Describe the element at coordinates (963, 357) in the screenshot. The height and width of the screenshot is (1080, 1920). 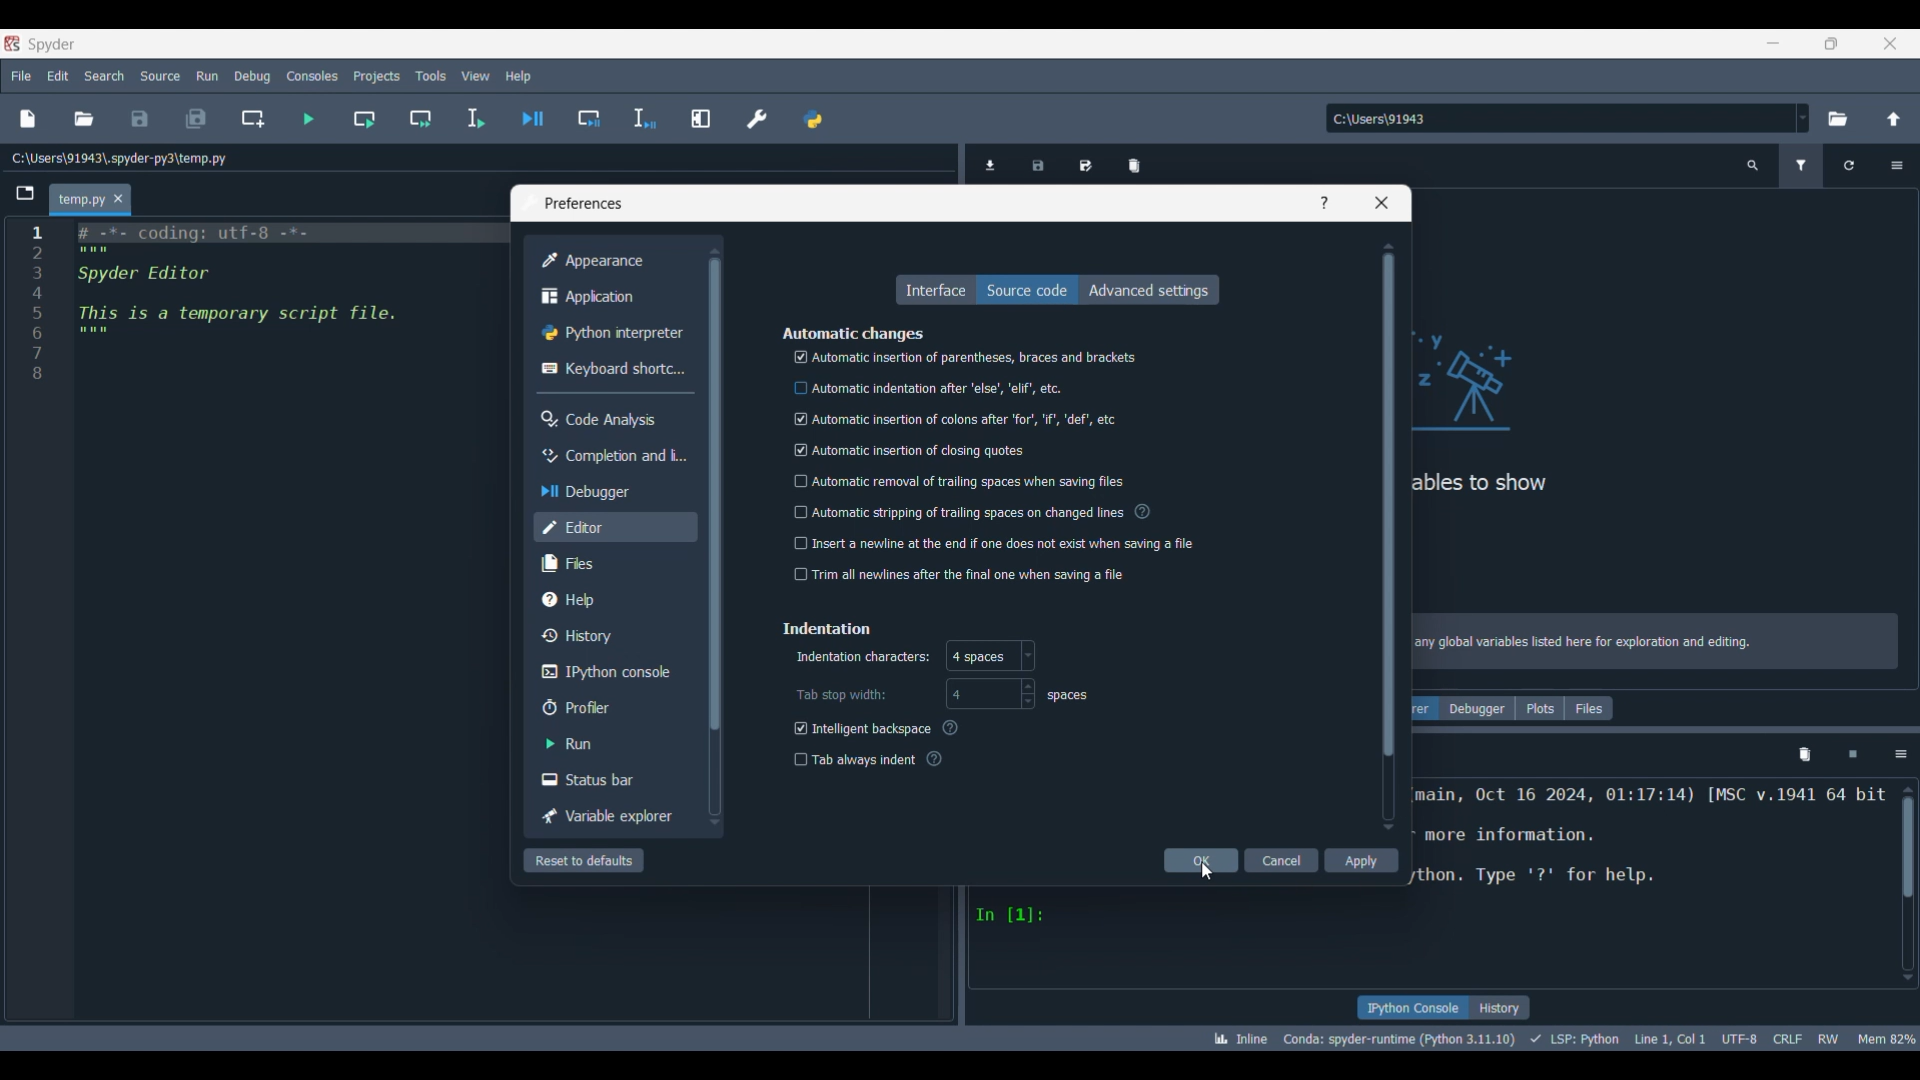
I see `Automatic insertion of parentheses, braces and brackets` at that location.